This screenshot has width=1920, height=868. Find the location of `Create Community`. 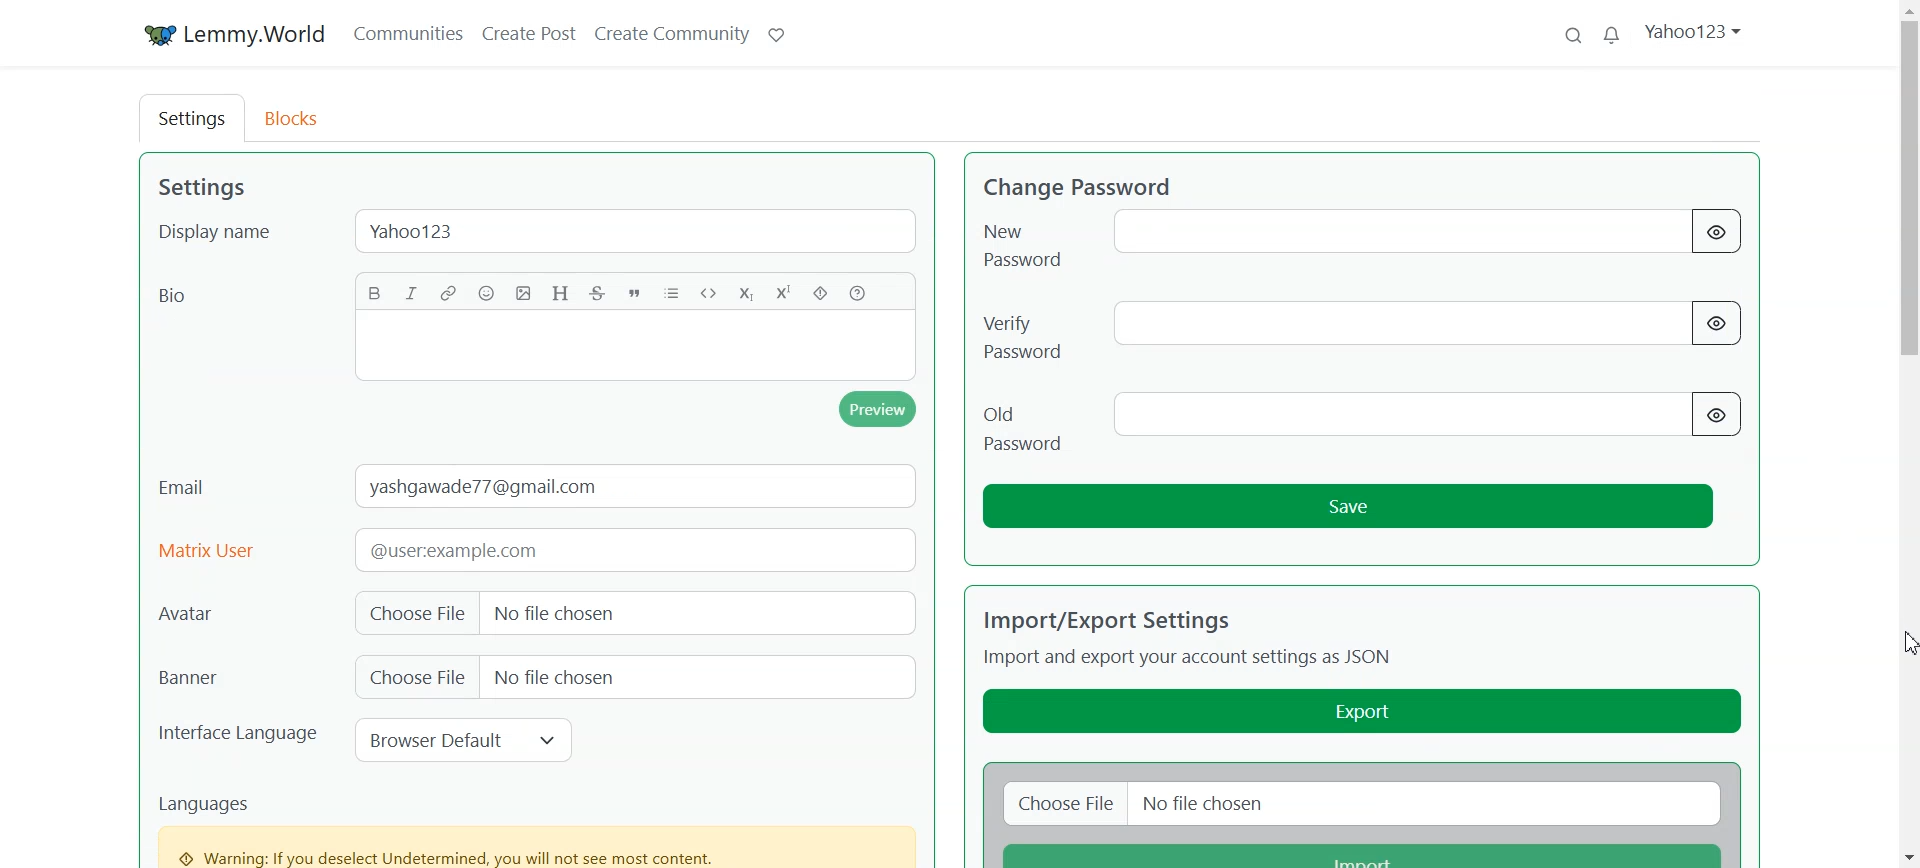

Create Community is located at coordinates (670, 32).